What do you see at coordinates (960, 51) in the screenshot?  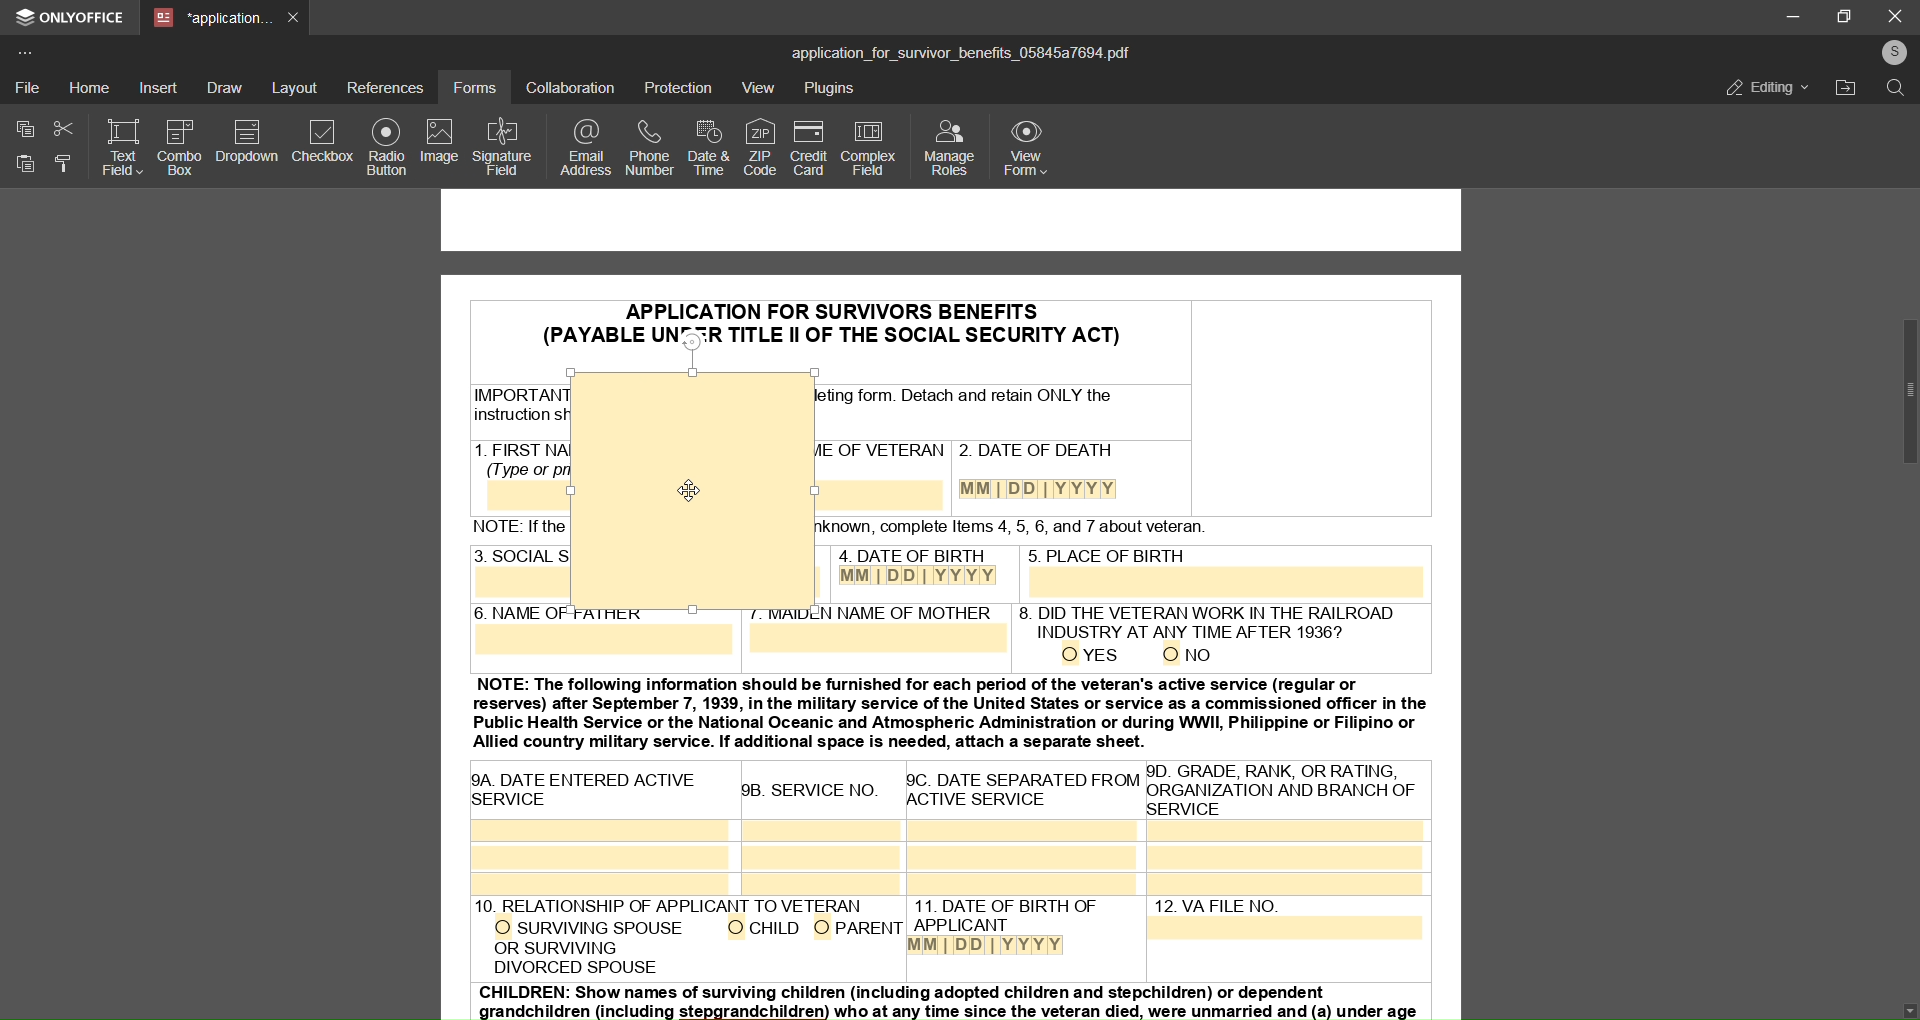 I see `title` at bounding box center [960, 51].